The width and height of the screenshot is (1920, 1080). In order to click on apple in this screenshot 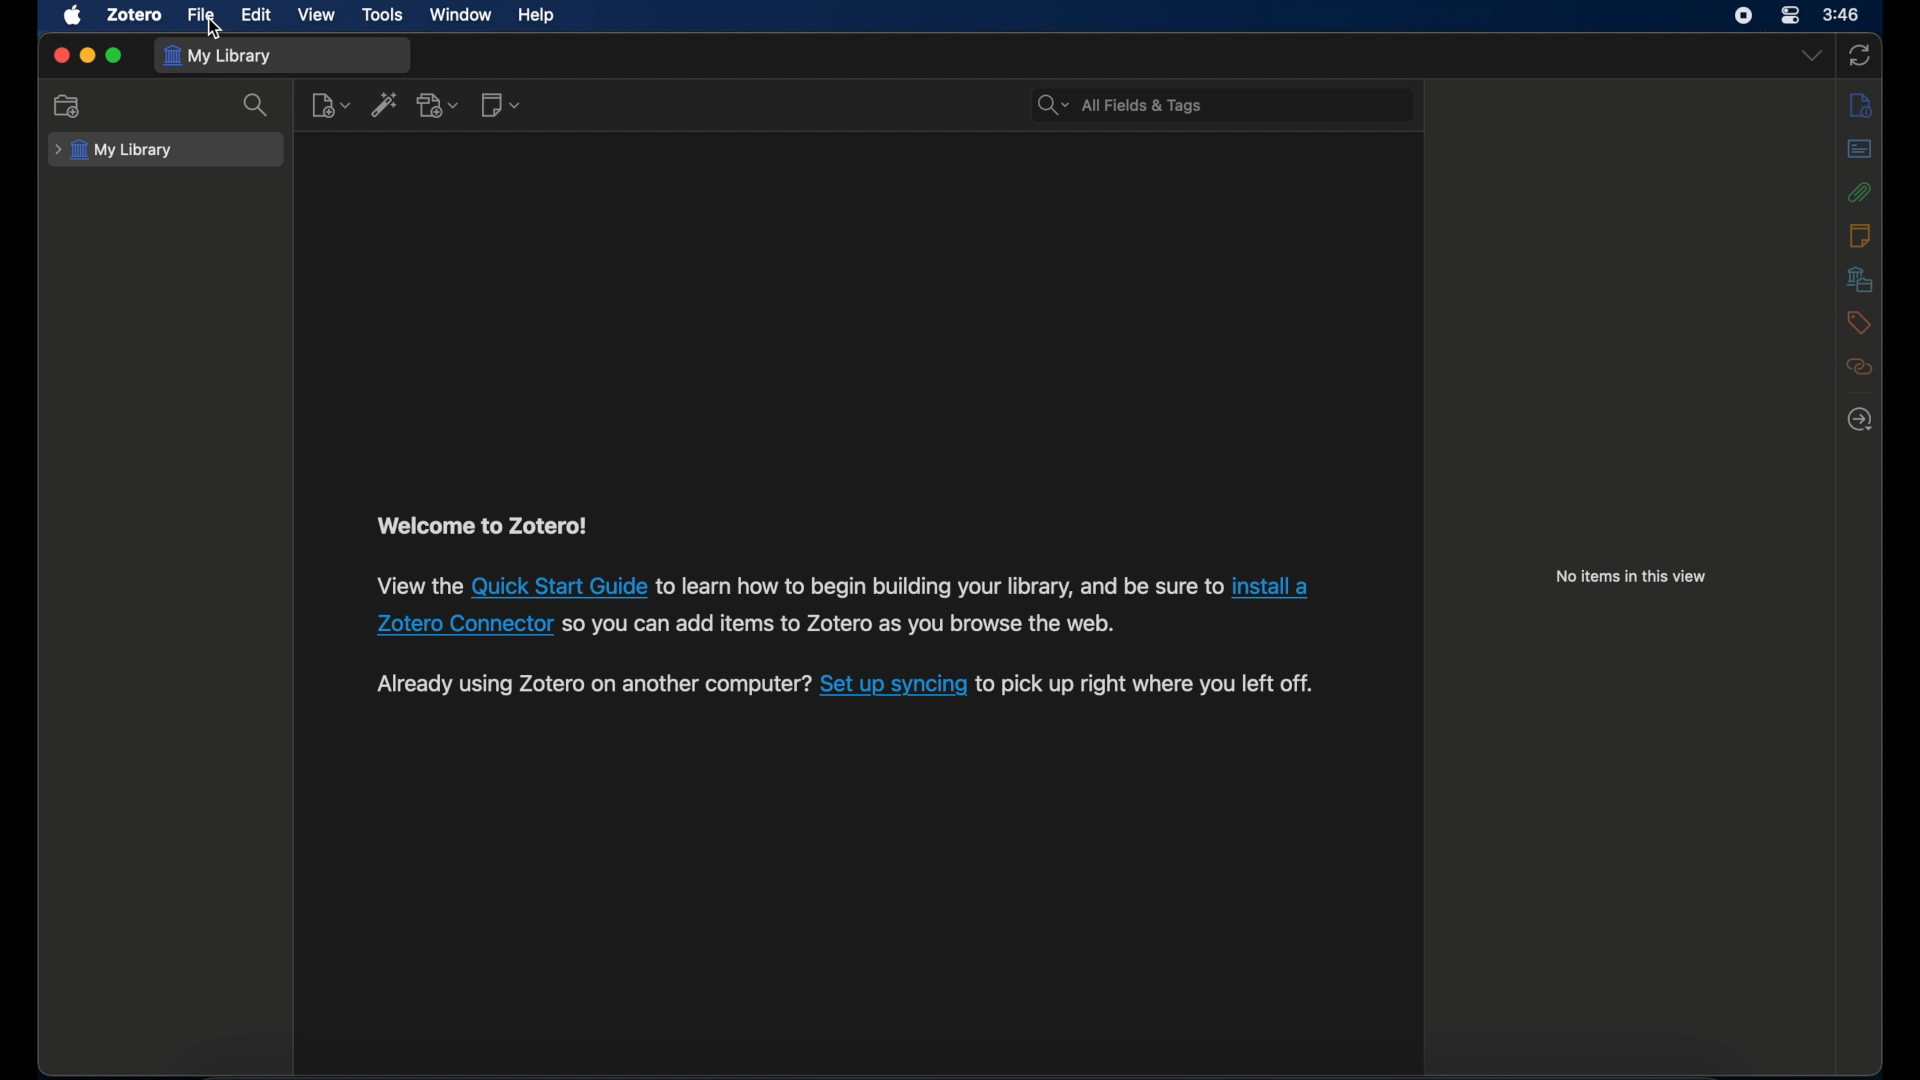, I will do `click(72, 15)`.